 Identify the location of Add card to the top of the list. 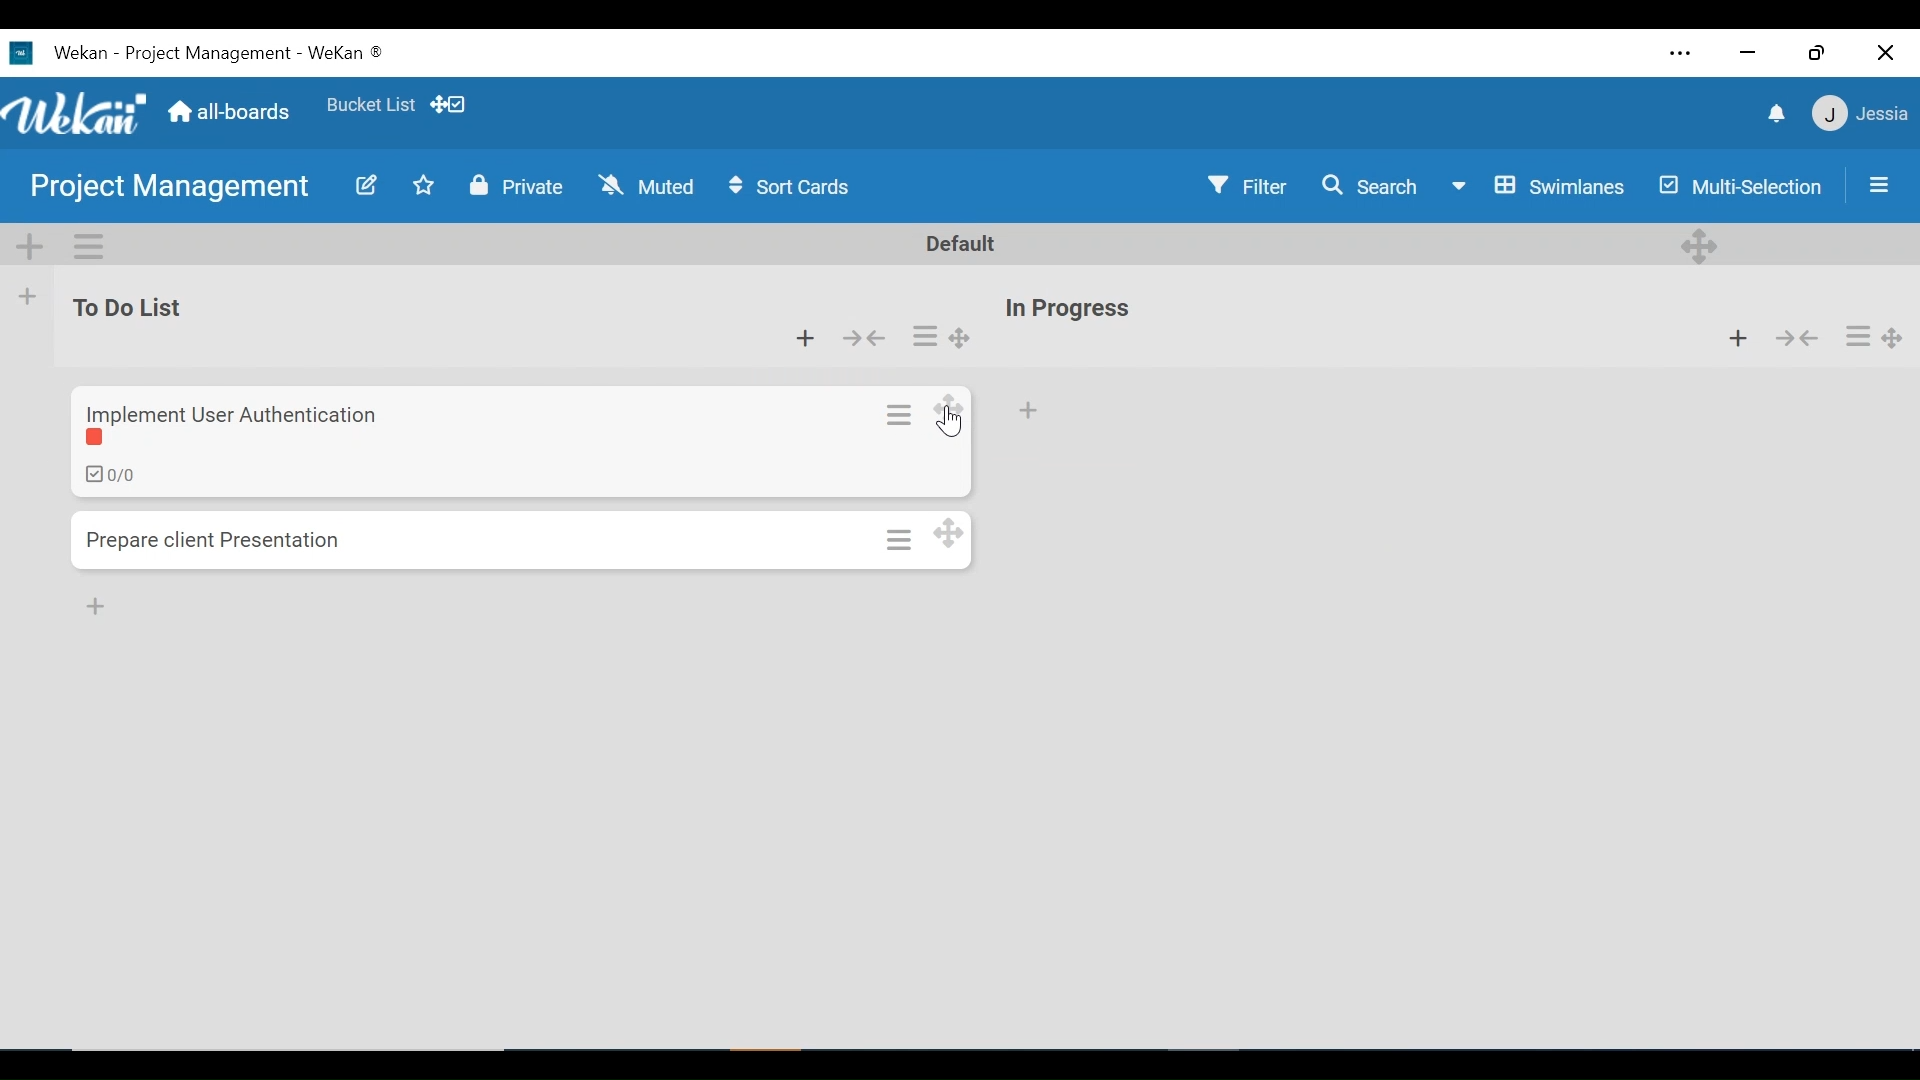
(1741, 339).